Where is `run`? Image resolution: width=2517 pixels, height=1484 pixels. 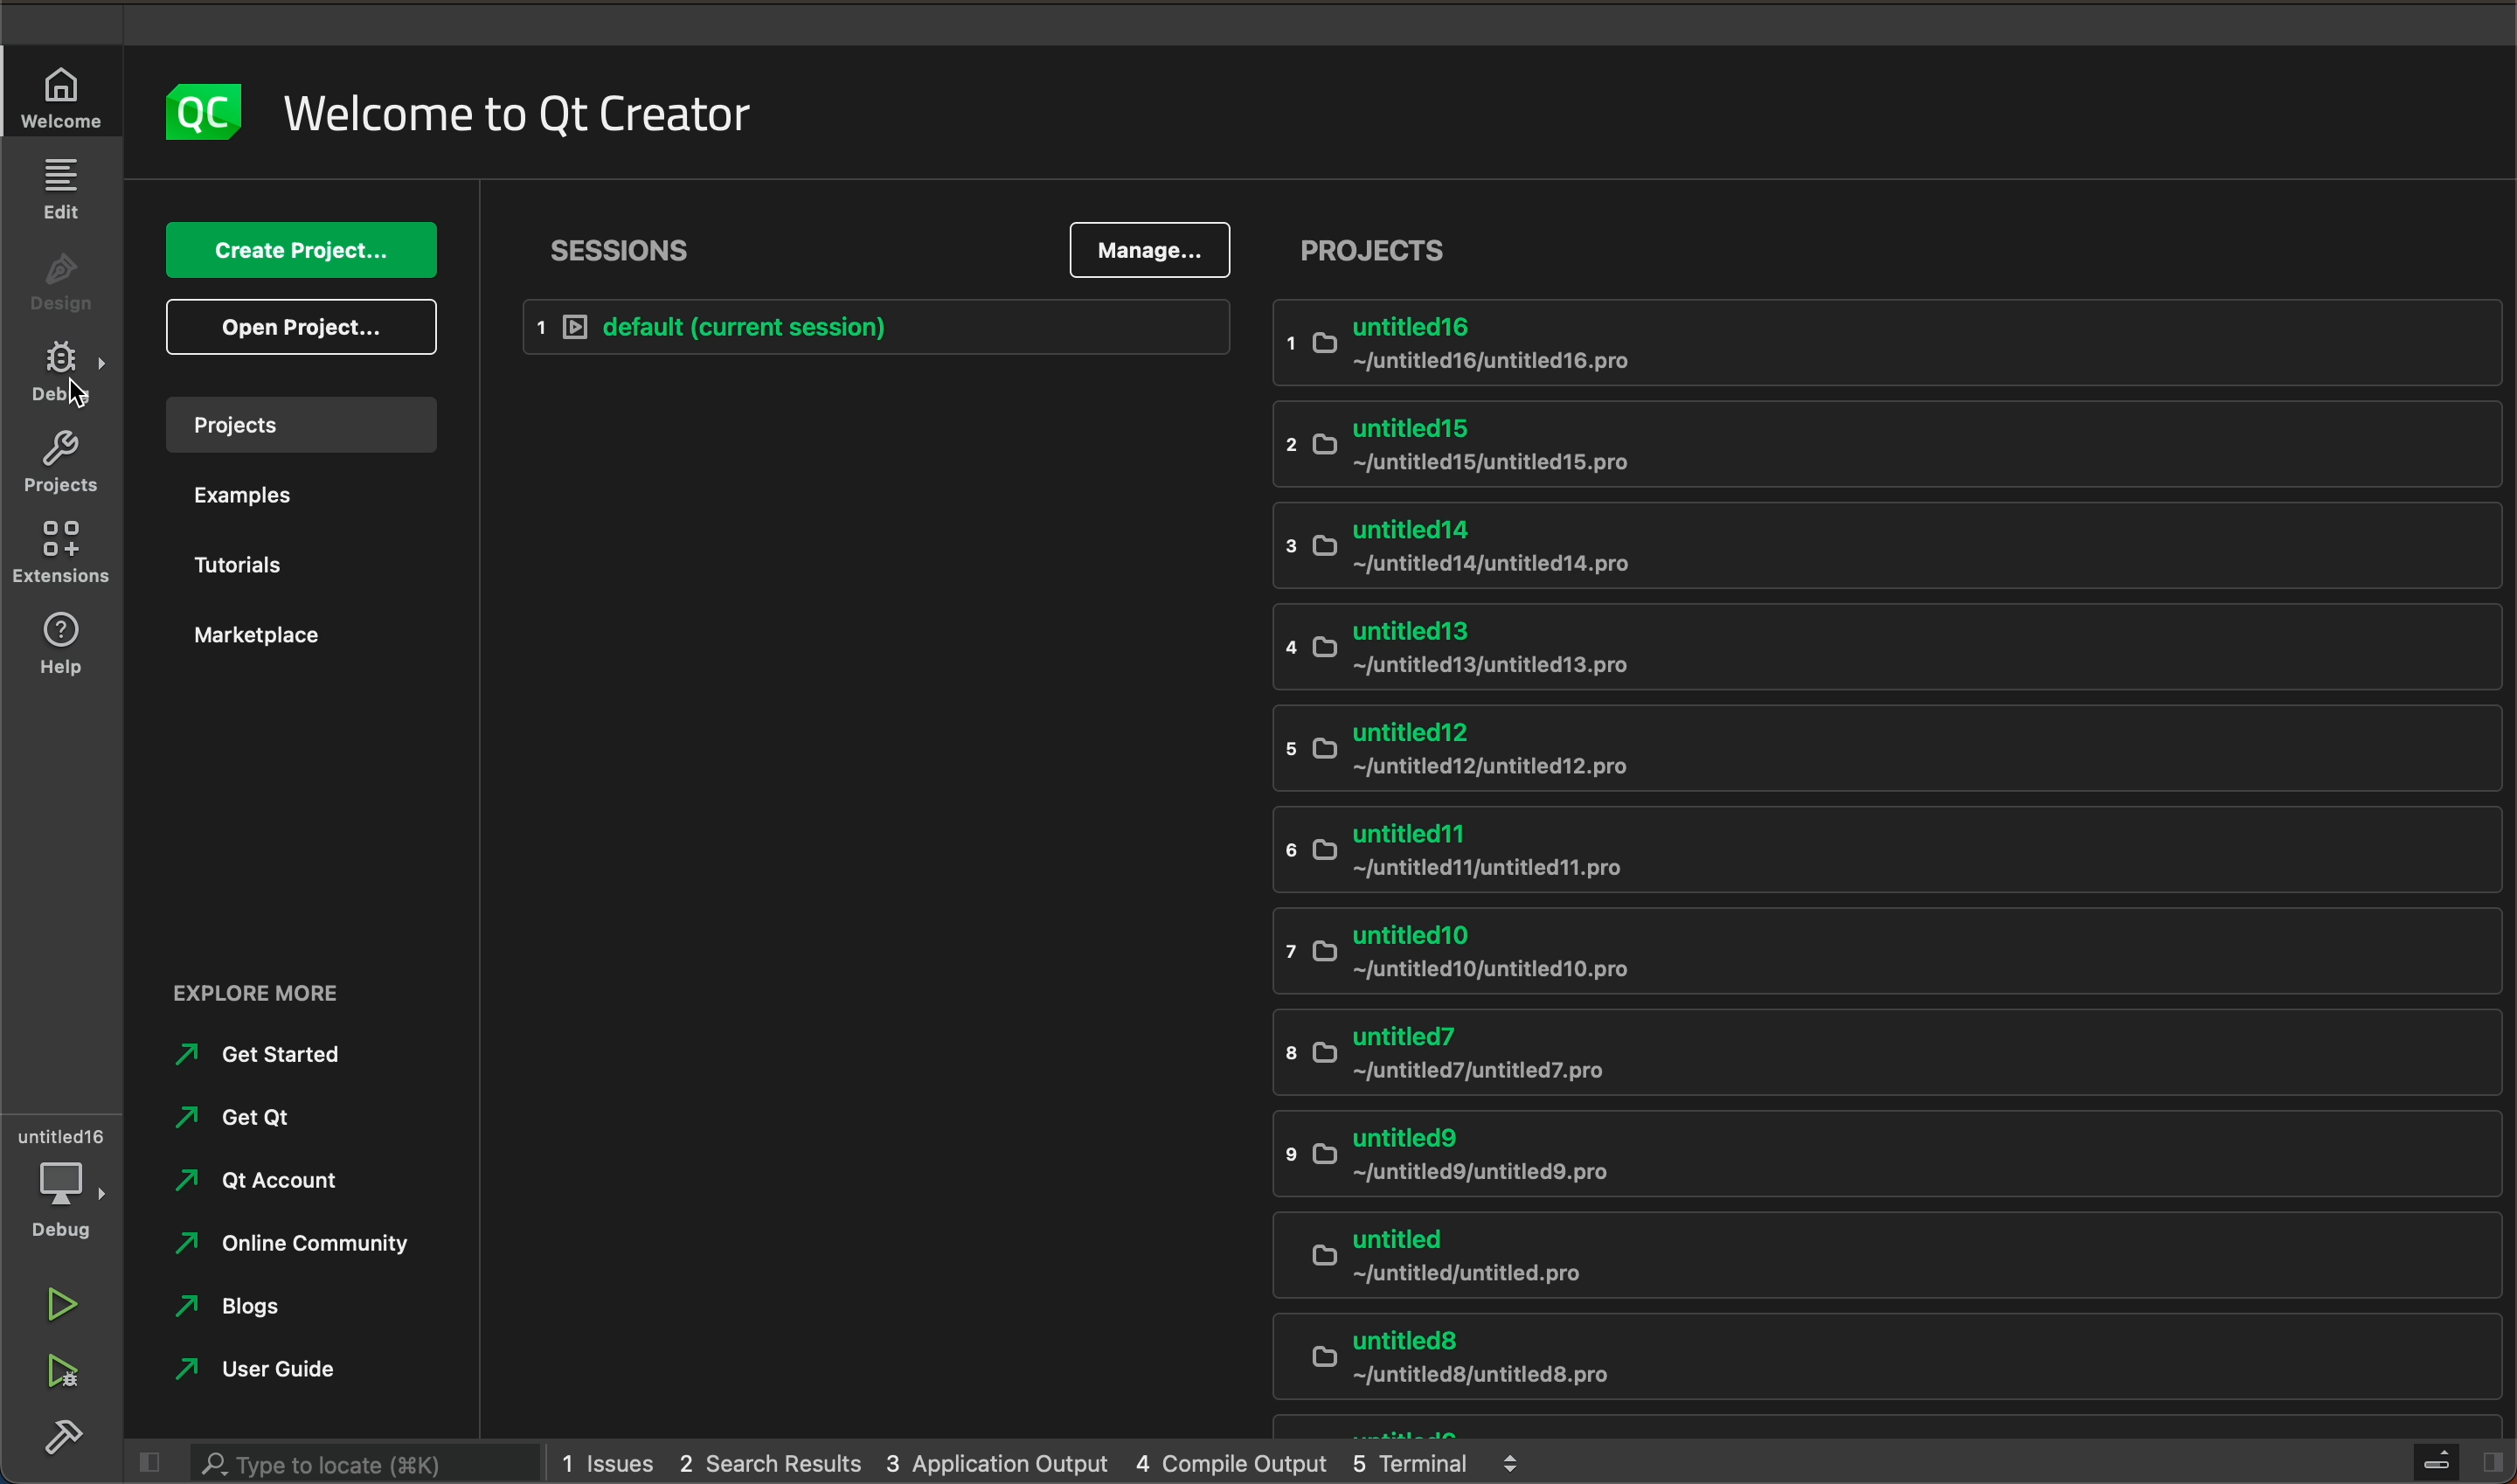
run is located at coordinates (63, 1302).